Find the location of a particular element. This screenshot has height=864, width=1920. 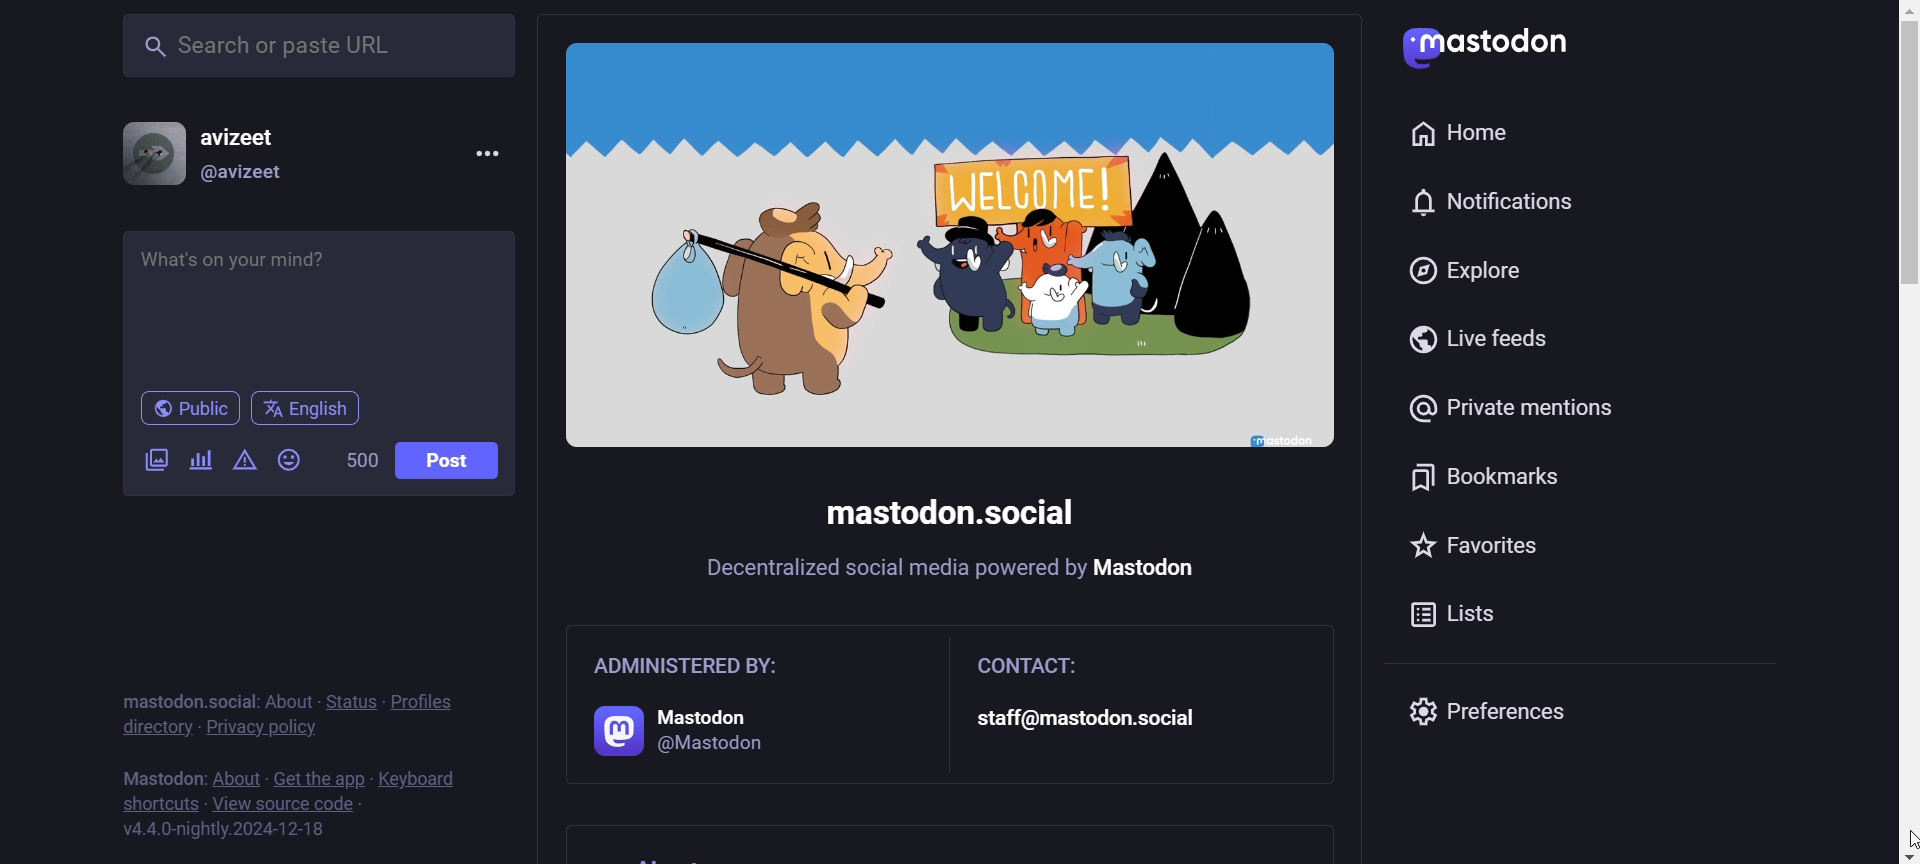

home is located at coordinates (1469, 131).